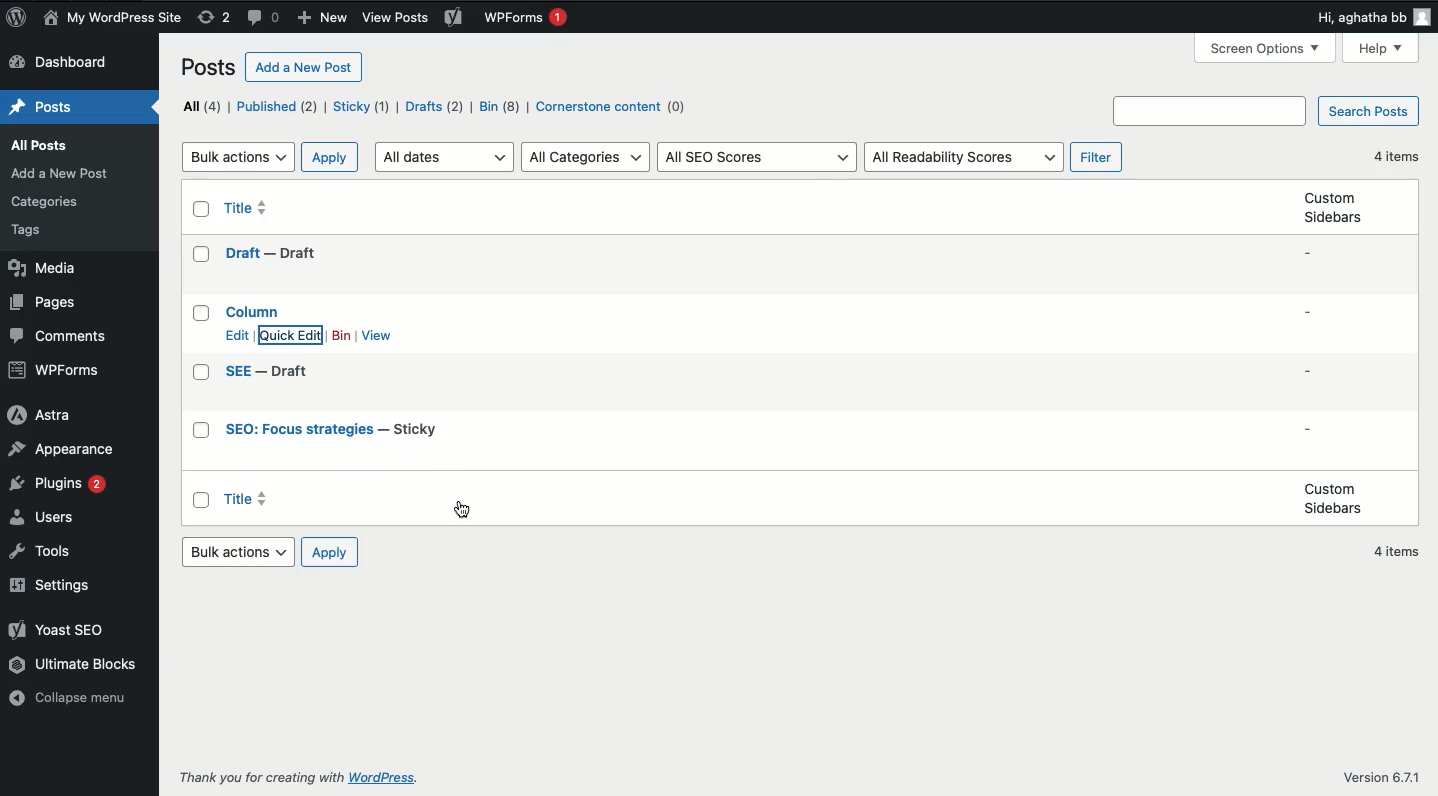  What do you see at coordinates (248, 205) in the screenshot?
I see `title` at bounding box center [248, 205].